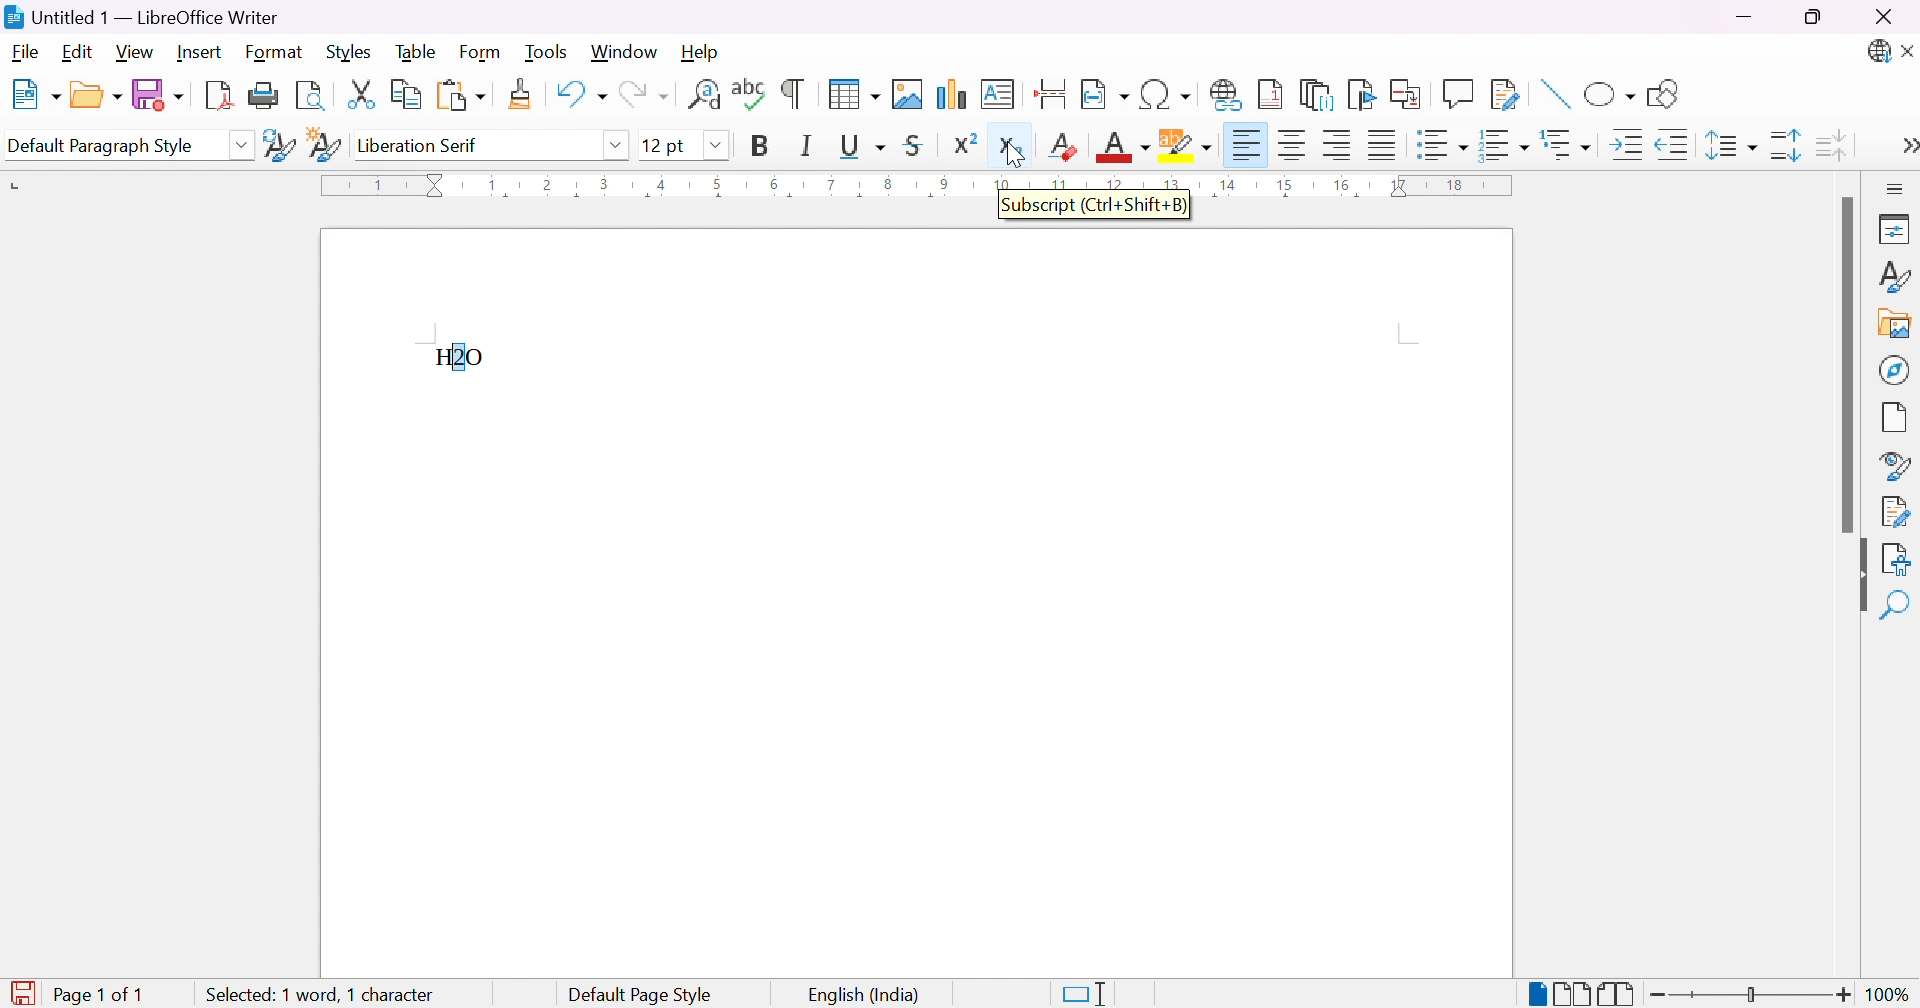  What do you see at coordinates (1011, 147) in the screenshot?
I see `Subscript` at bounding box center [1011, 147].